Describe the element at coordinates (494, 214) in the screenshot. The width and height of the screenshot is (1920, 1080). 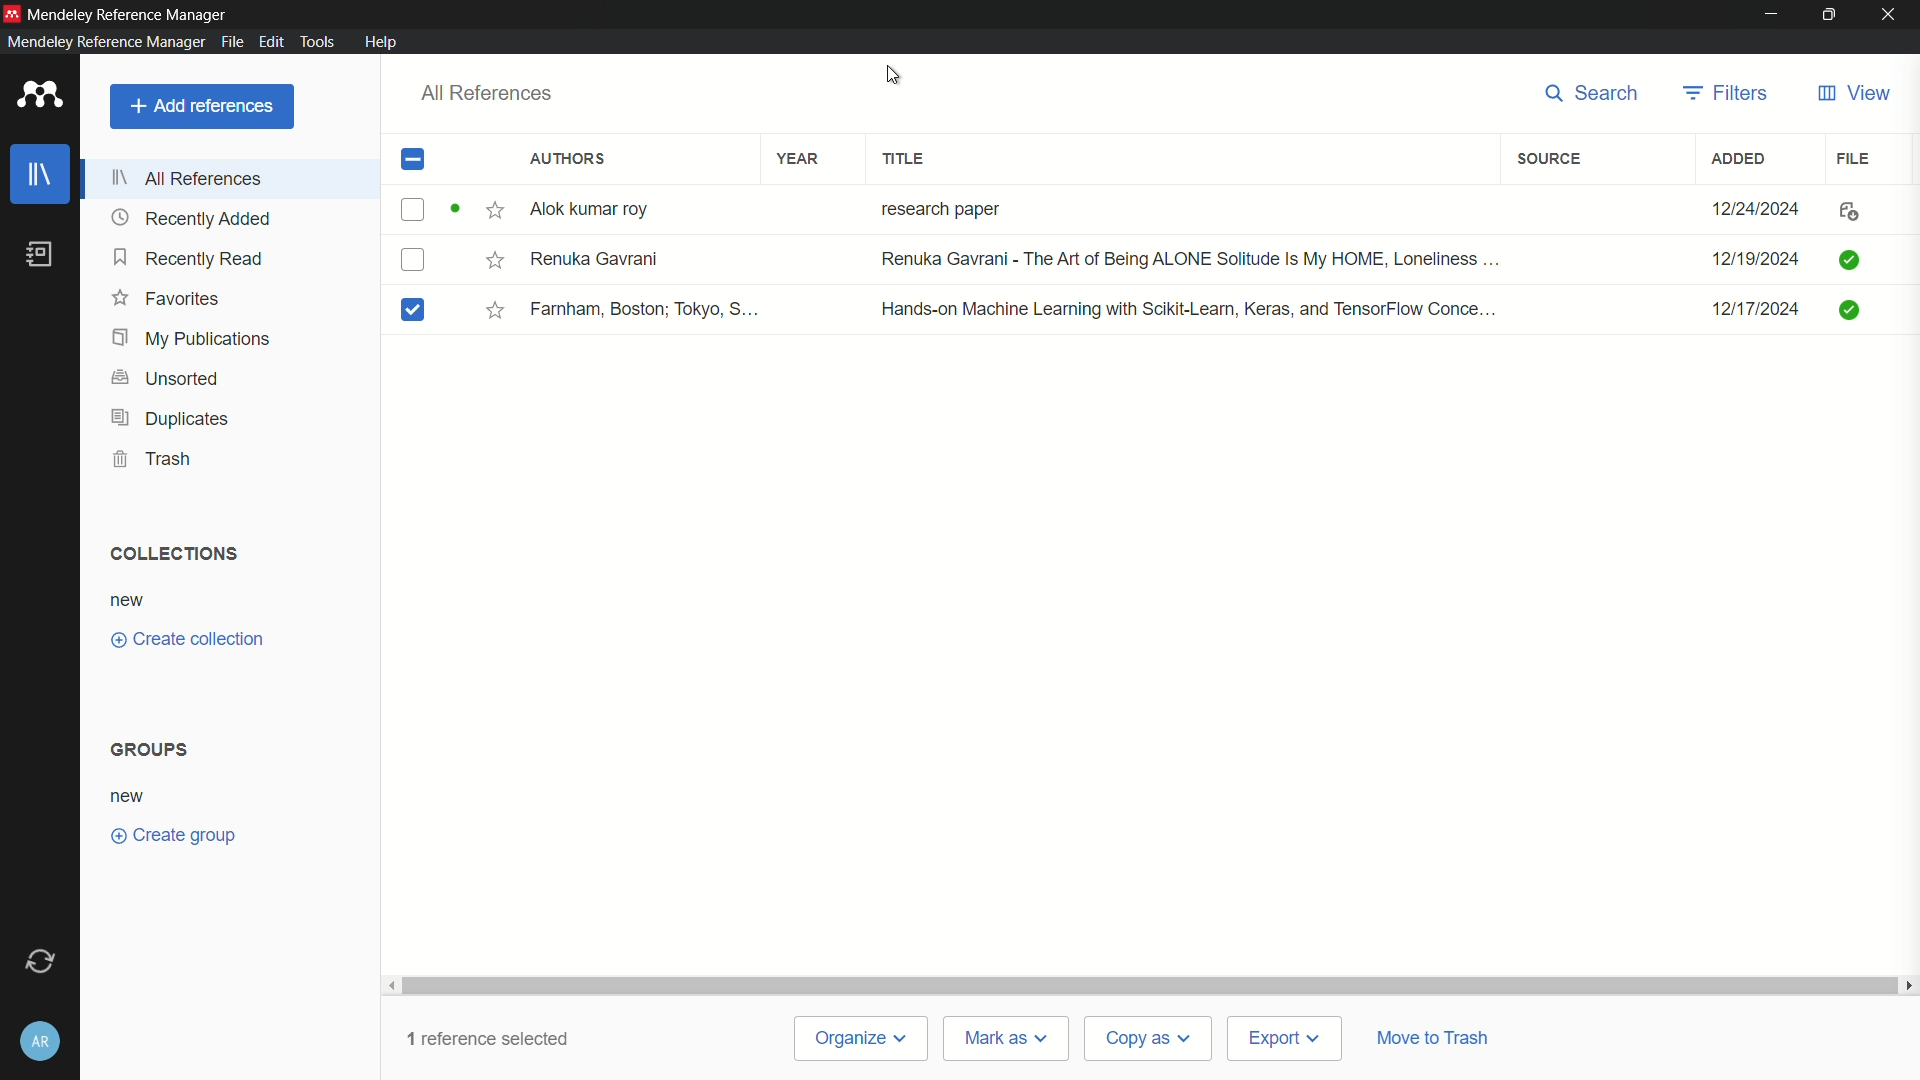
I see `star` at that location.